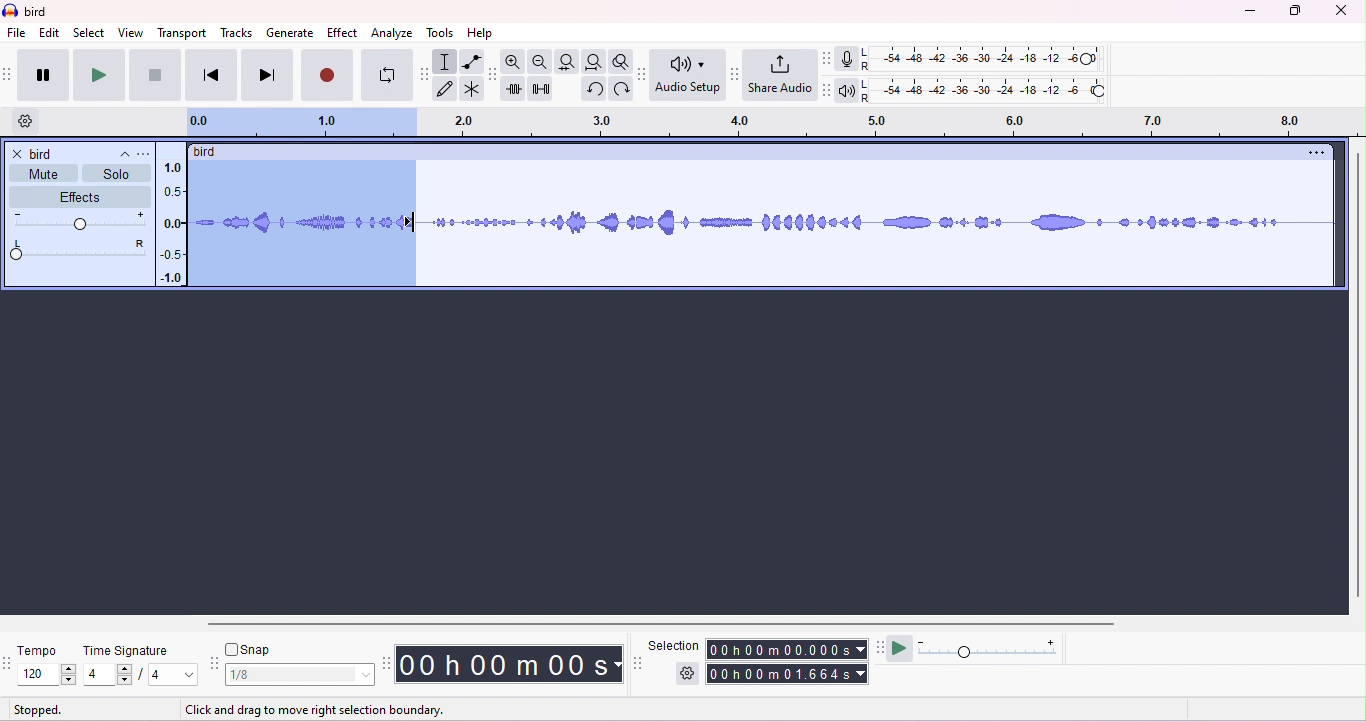  What do you see at coordinates (208, 150) in the screenshot?
I see `bird (track title)` at bounding box center [208, 150].